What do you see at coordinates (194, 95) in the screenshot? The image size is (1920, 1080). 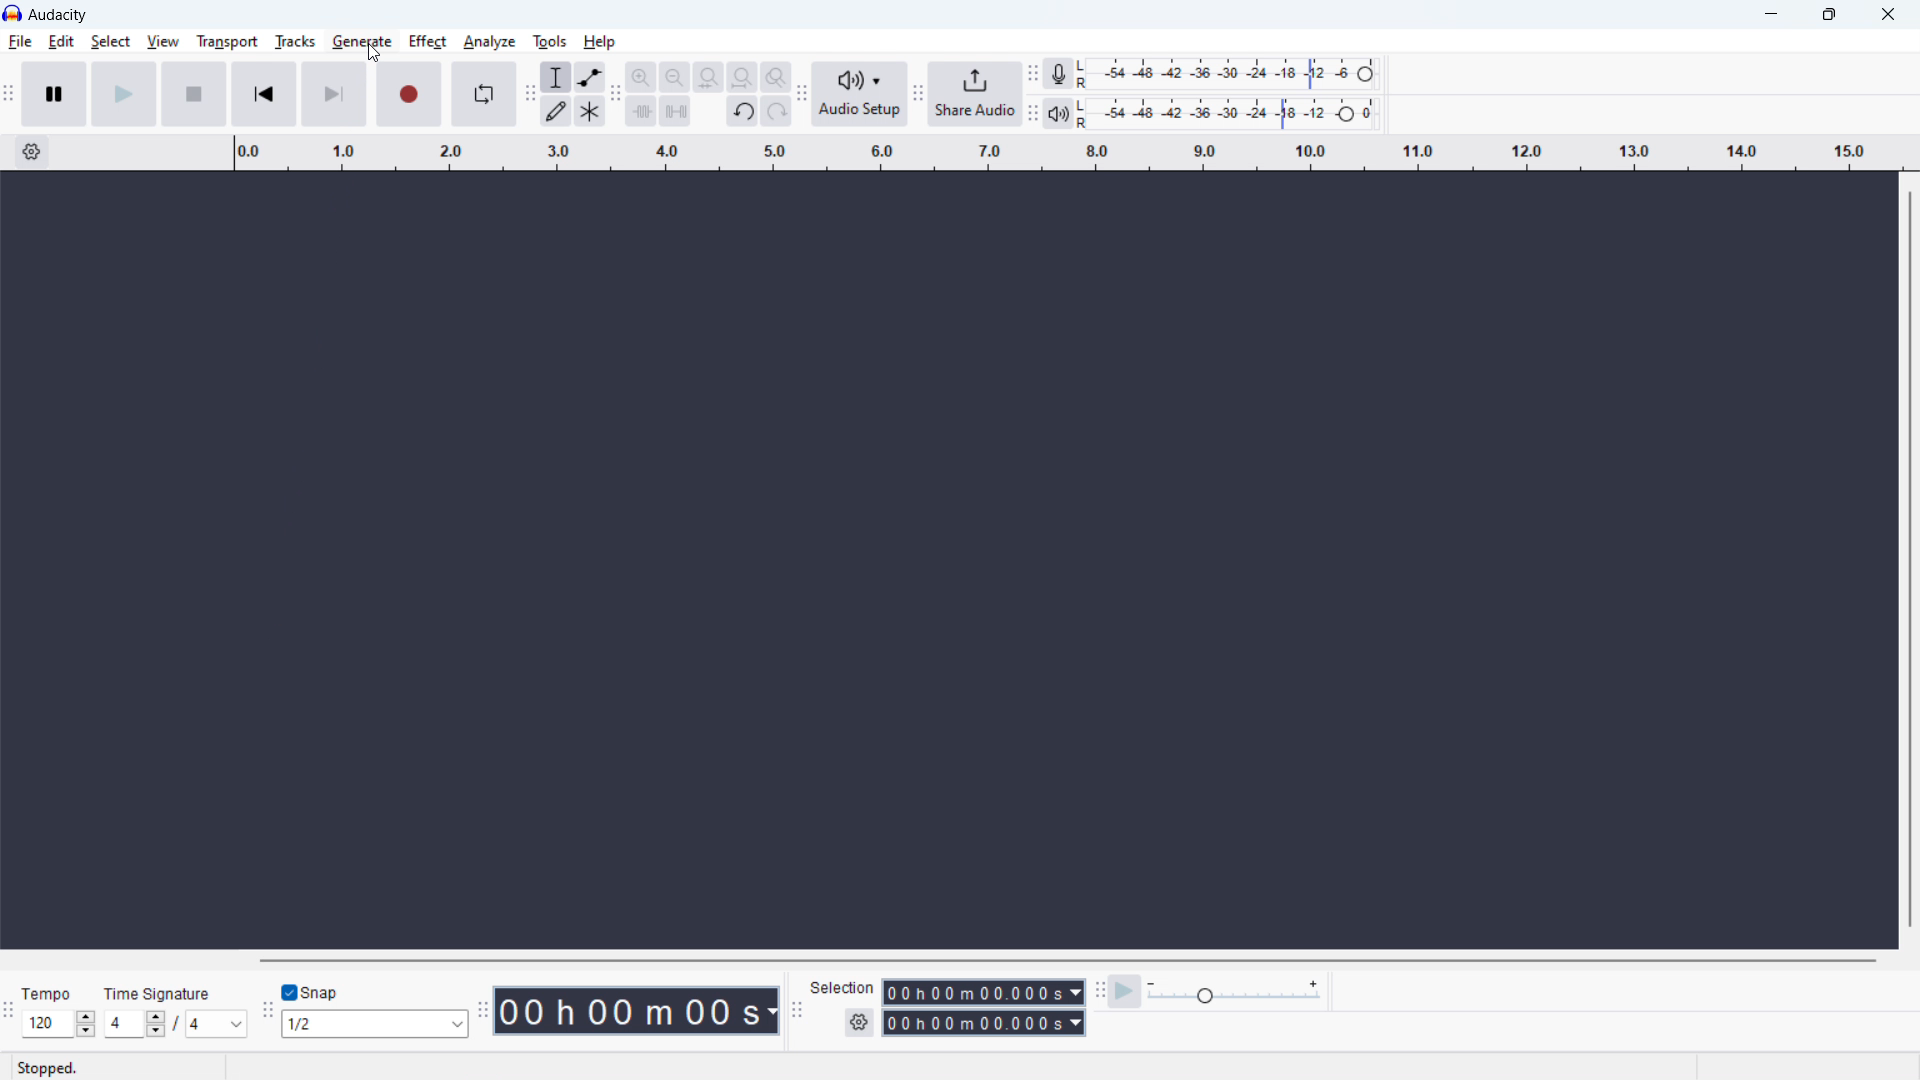 I see `stop` at bounding box center [194, 95].